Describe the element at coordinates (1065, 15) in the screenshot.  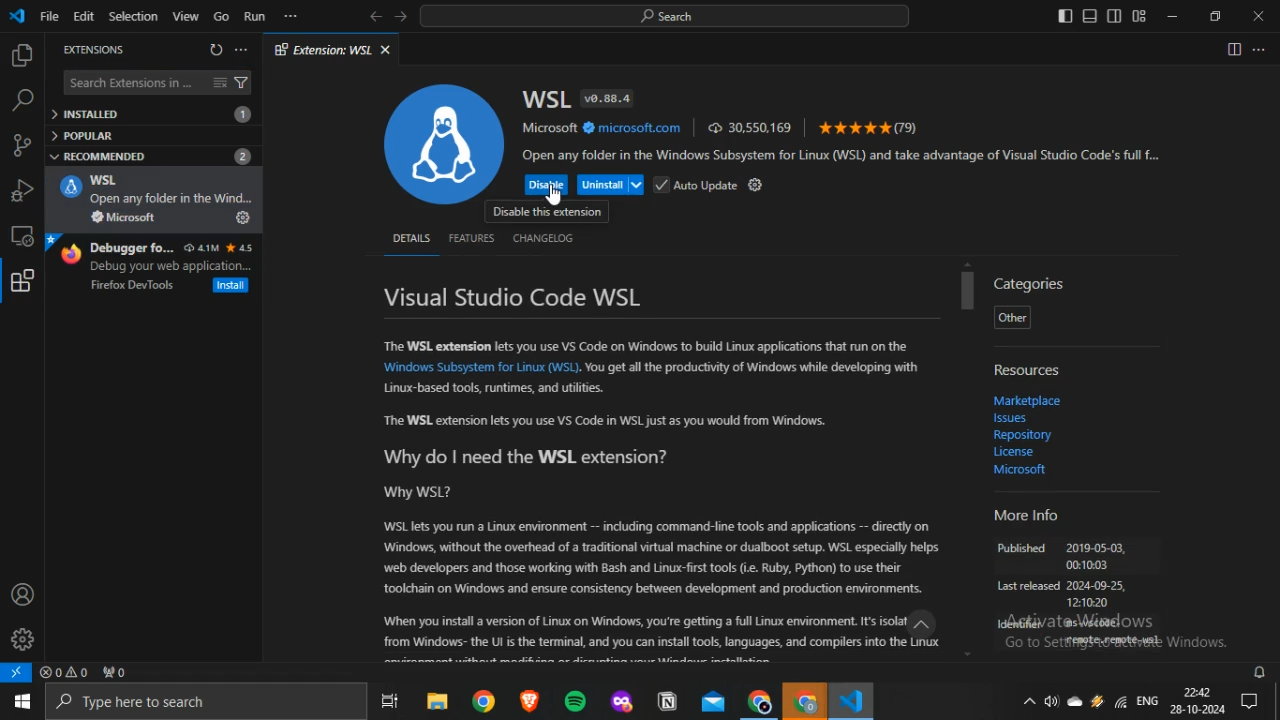
I see `toggle primary sidebar` at that location.